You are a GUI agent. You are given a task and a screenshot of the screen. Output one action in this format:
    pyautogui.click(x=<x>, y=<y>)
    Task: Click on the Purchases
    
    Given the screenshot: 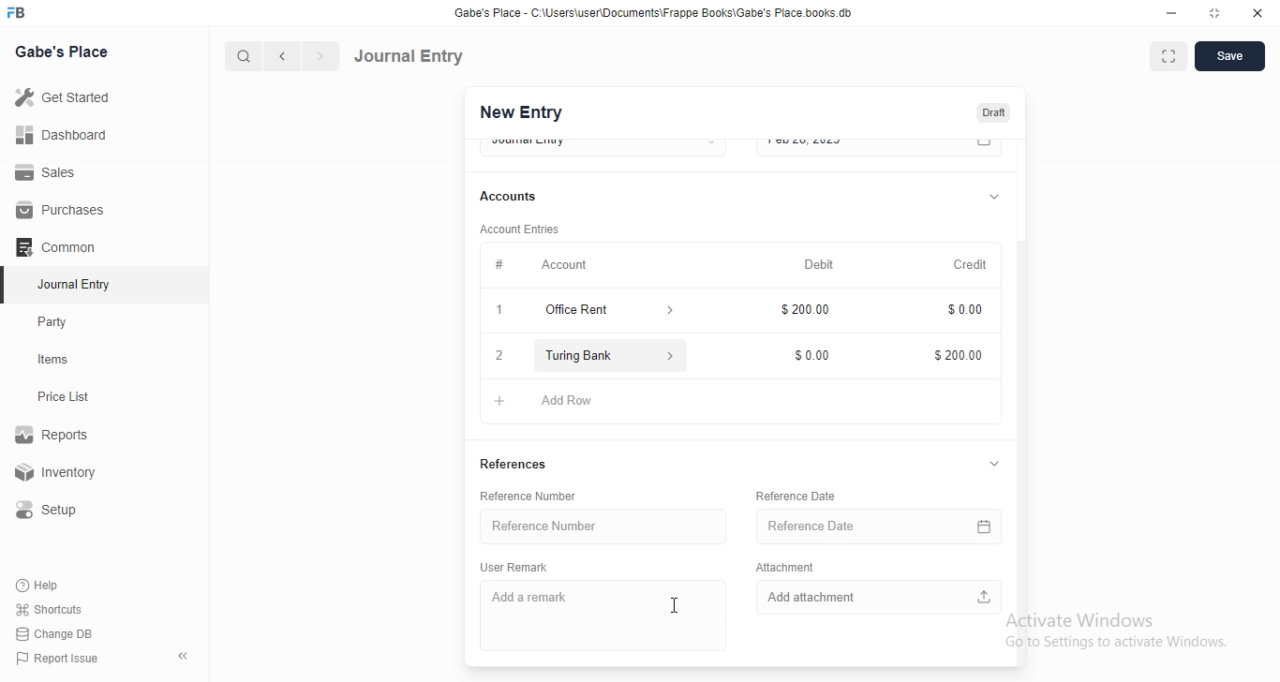 What is the action you would take?
    pyautogui.click(x=61, y=210)
    